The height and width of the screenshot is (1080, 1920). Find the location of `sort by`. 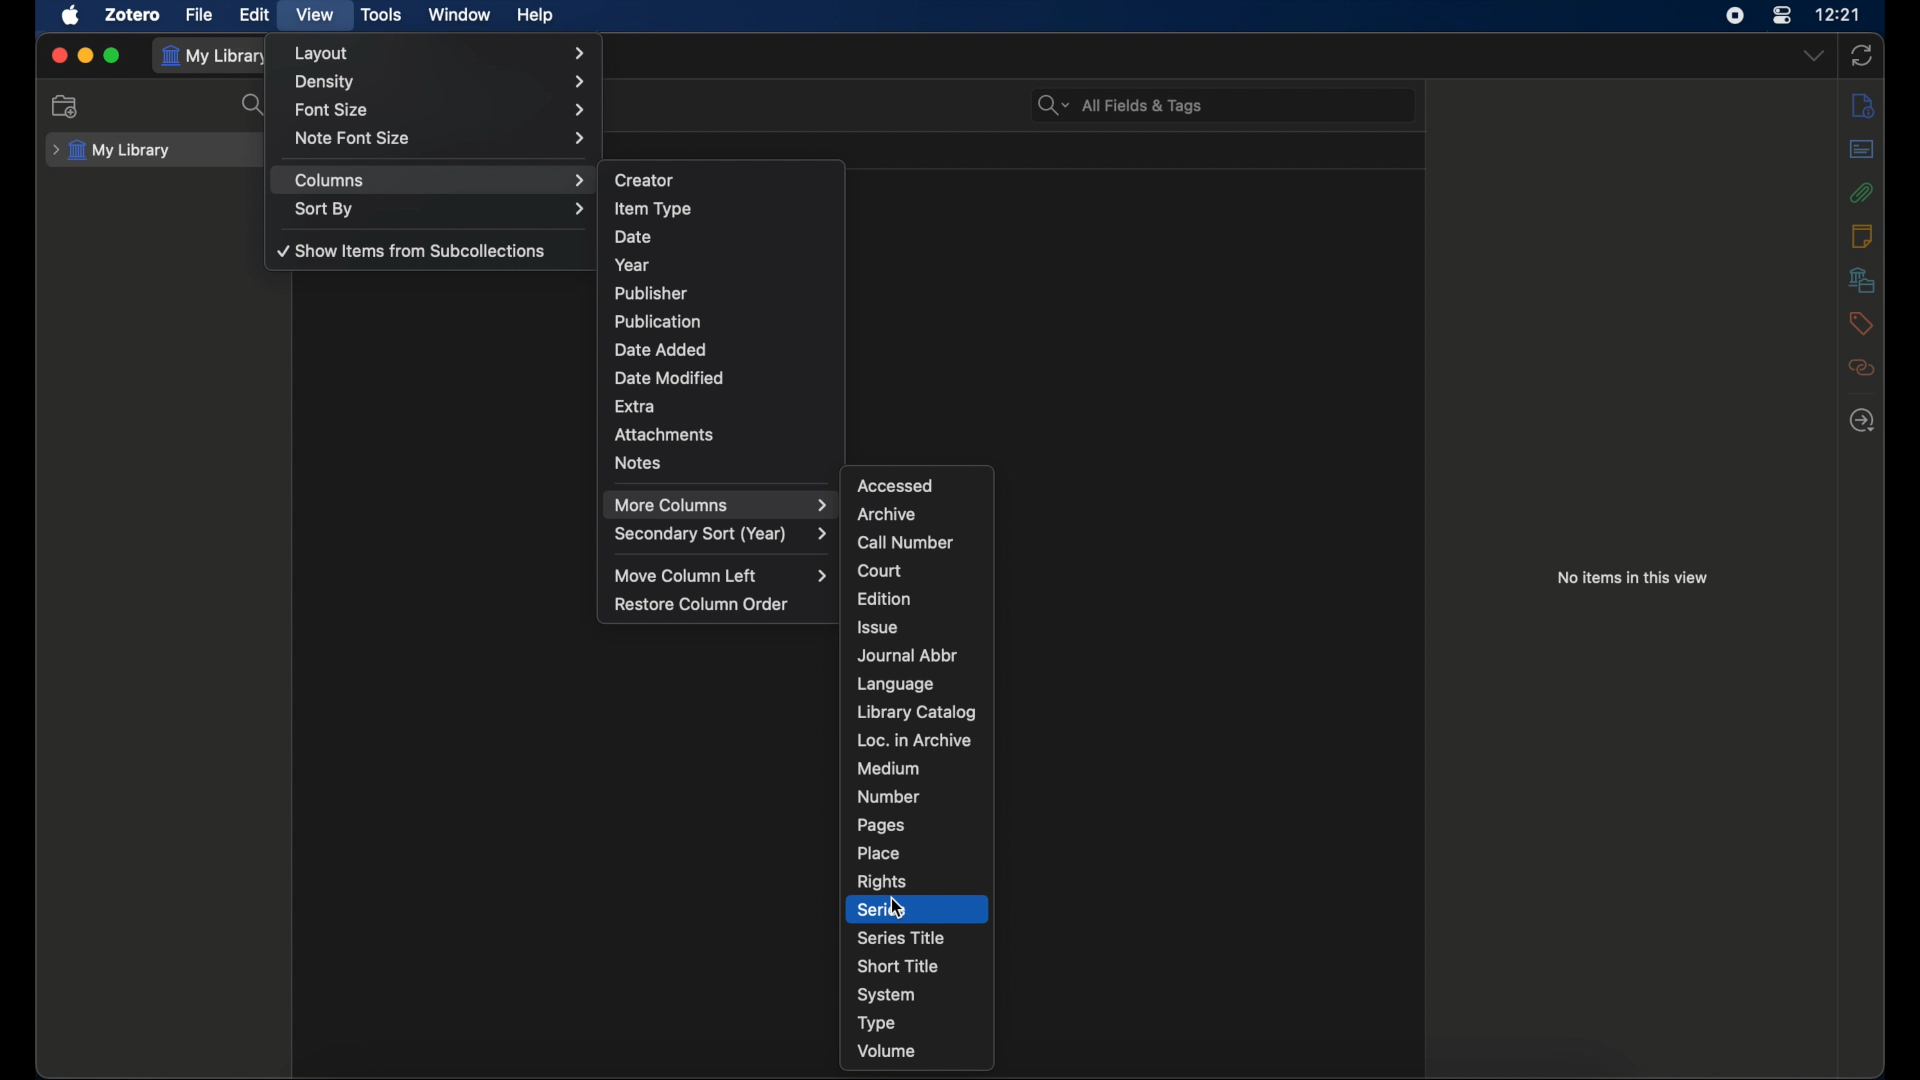

sort by is located at coordinates (443, 210).